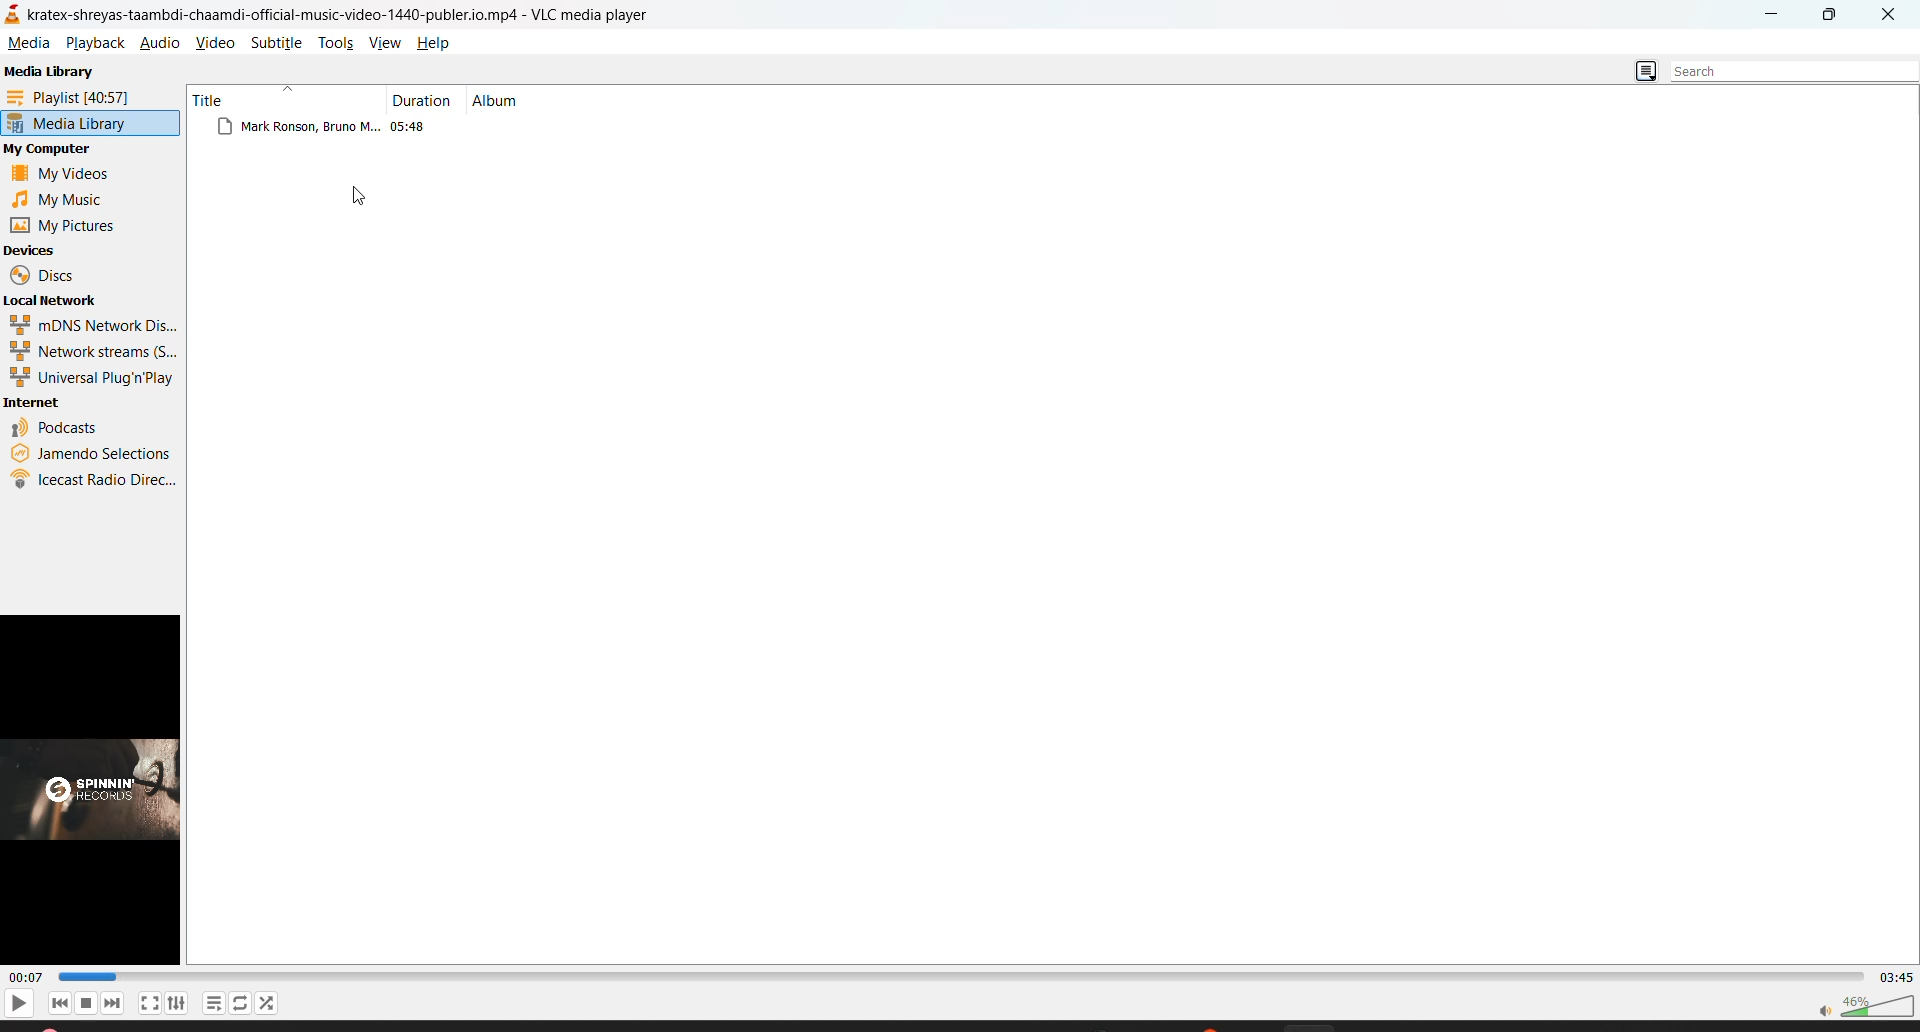 Image resolution: width=1920 pixels, height=1032 pixels. Describe the element at coordinates (95, 349) in the screenshot. I see `network streams` at that location.